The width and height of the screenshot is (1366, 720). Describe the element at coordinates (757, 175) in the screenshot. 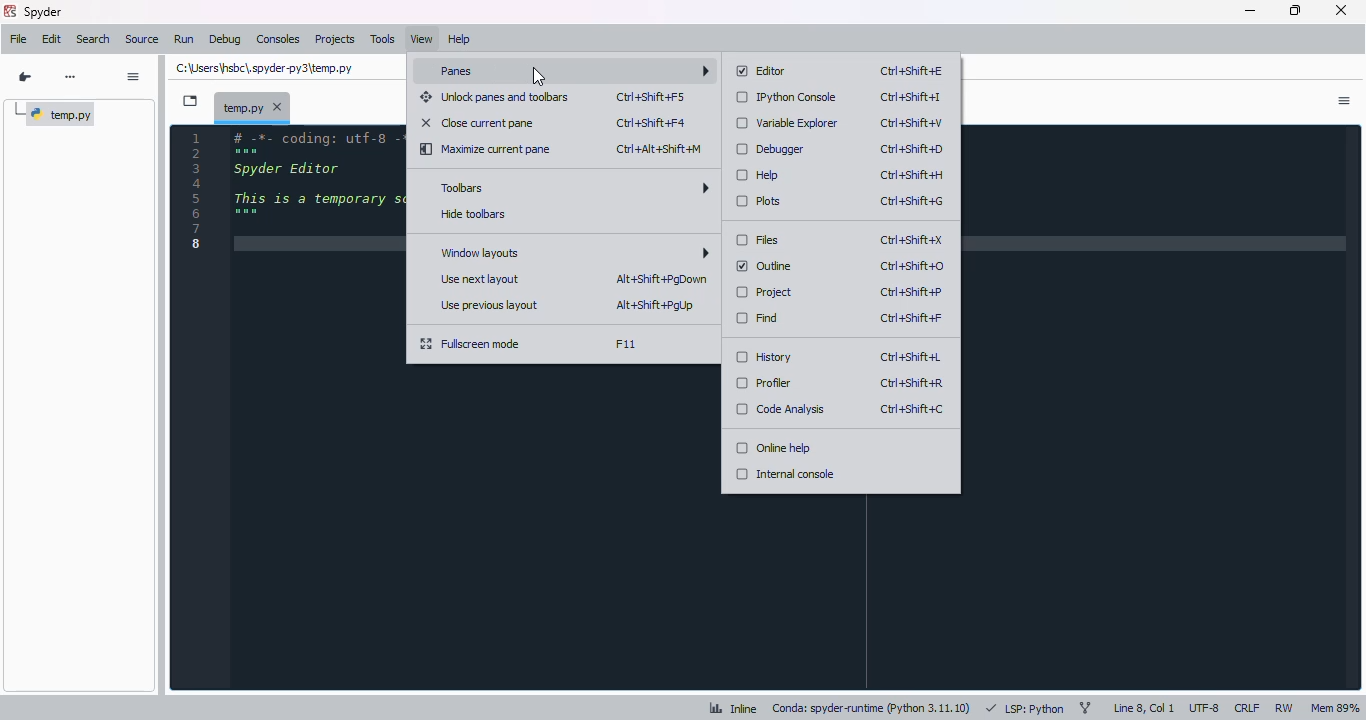

I see `help` at that location.